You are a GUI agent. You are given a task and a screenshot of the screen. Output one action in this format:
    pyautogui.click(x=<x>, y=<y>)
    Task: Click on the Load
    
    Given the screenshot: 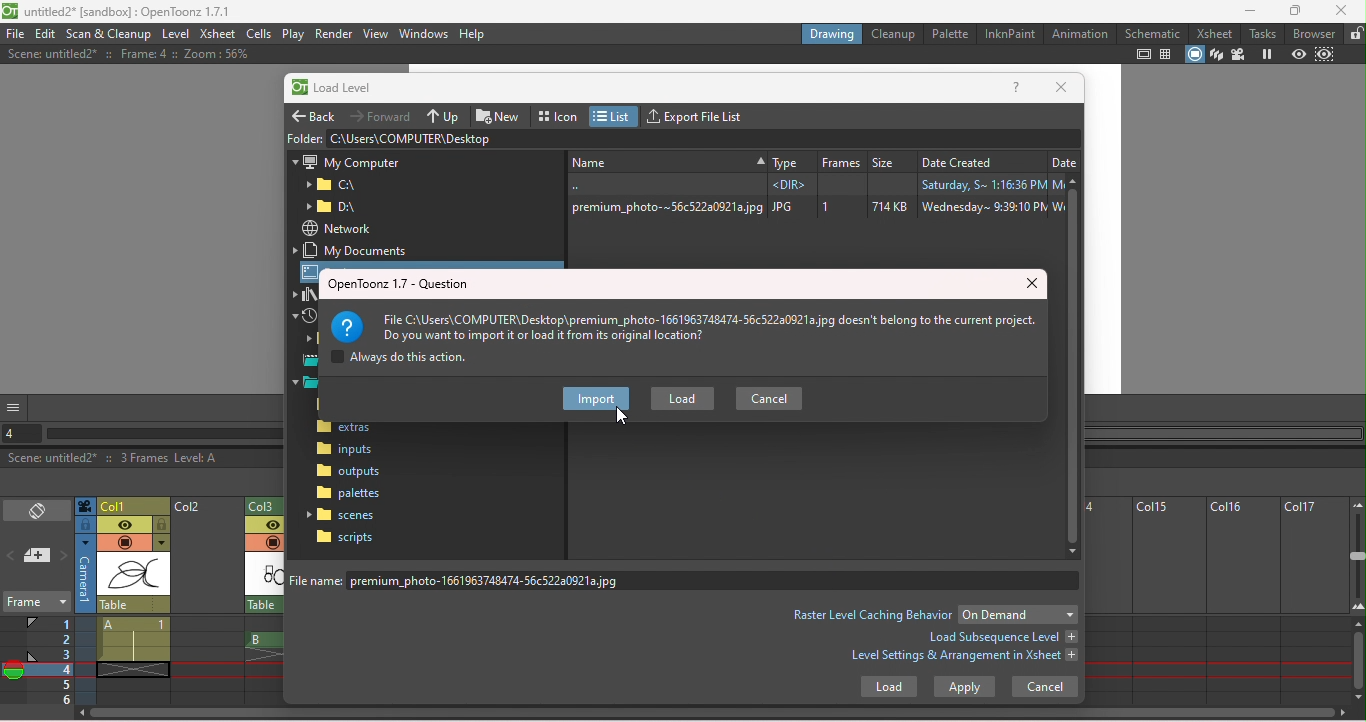 What is the action you would take?
    pyautogui.click(x=888, y=689)
    